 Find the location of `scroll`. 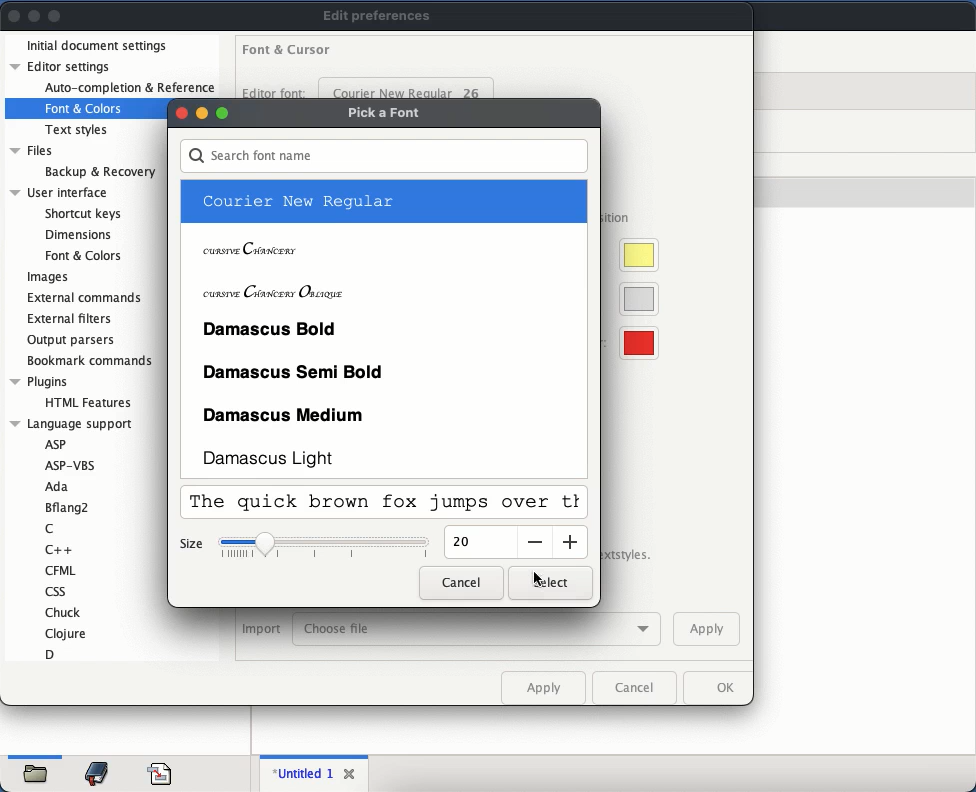

scroll is located at coordinates (586, 326).